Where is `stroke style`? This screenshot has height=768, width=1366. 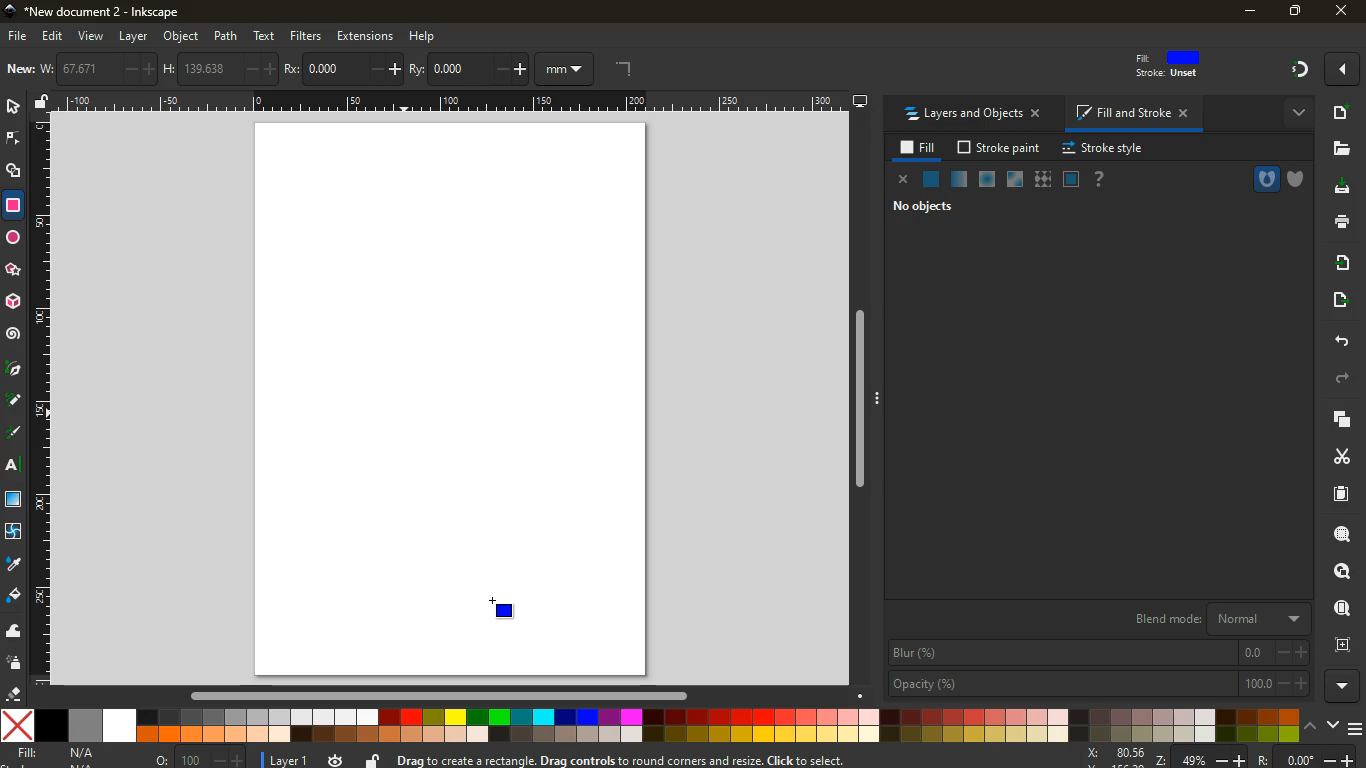 stroke style is located at coordinates (1103, 149).